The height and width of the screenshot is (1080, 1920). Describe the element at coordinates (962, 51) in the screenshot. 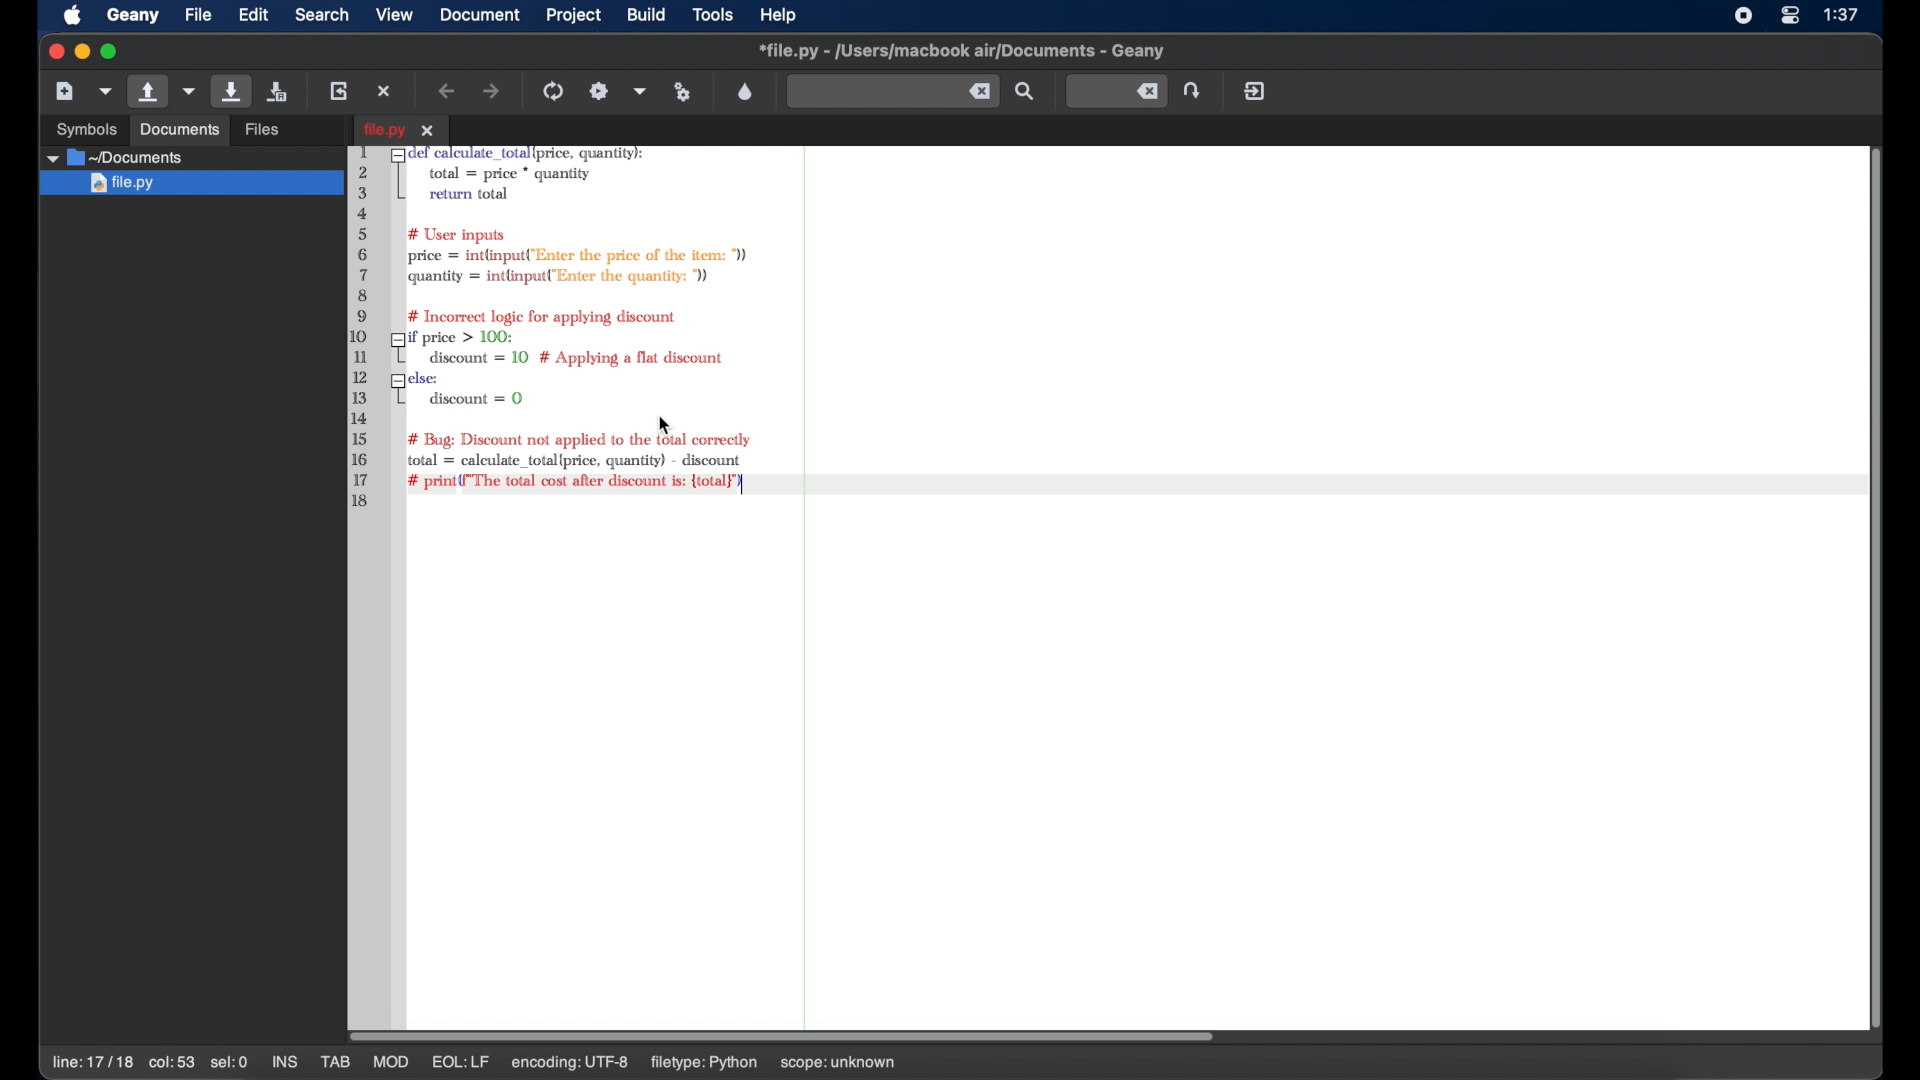

I see `filename` at that location.